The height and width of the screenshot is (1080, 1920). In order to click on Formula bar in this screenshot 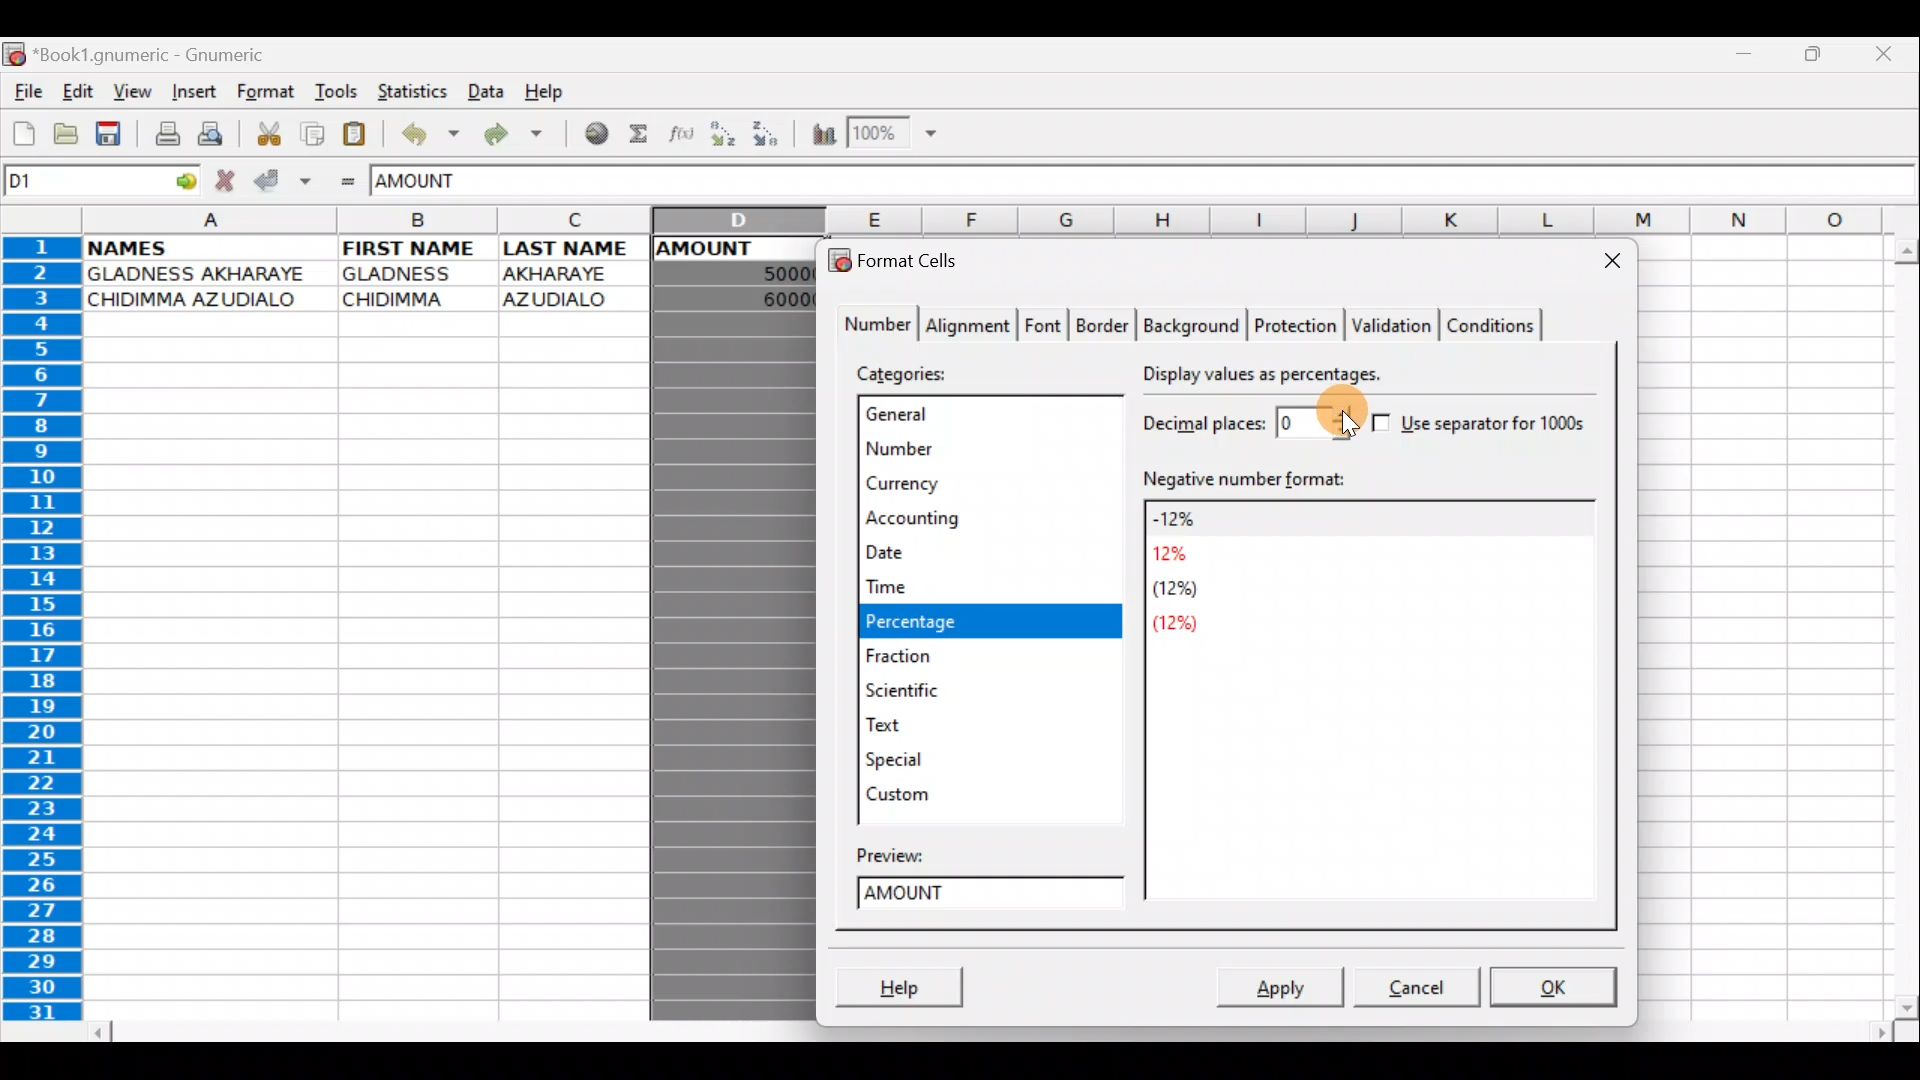, I will do `click(1217, 181)`.